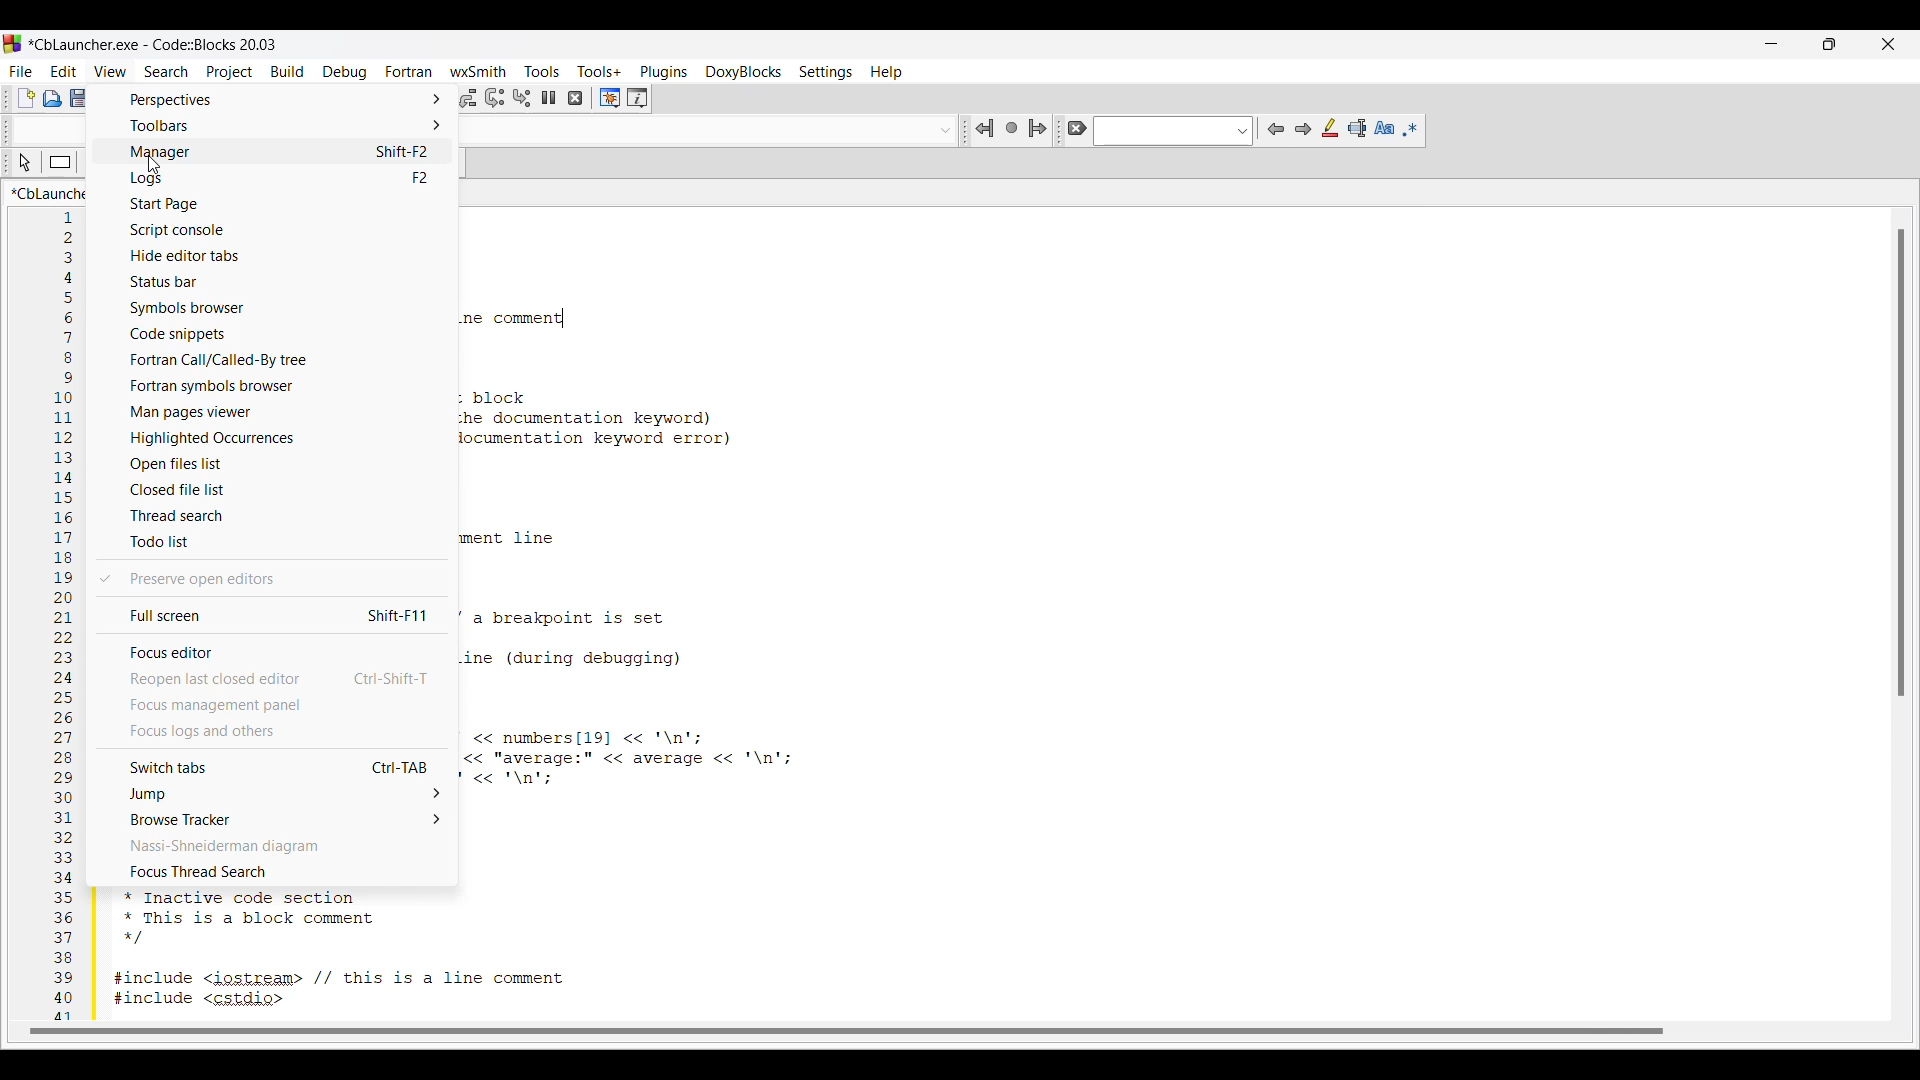 The image size is (1920, 1080). What do you see at coordinates (274, 231) in the screenshot?
I see `Script console` at bounding box center [274, 231].